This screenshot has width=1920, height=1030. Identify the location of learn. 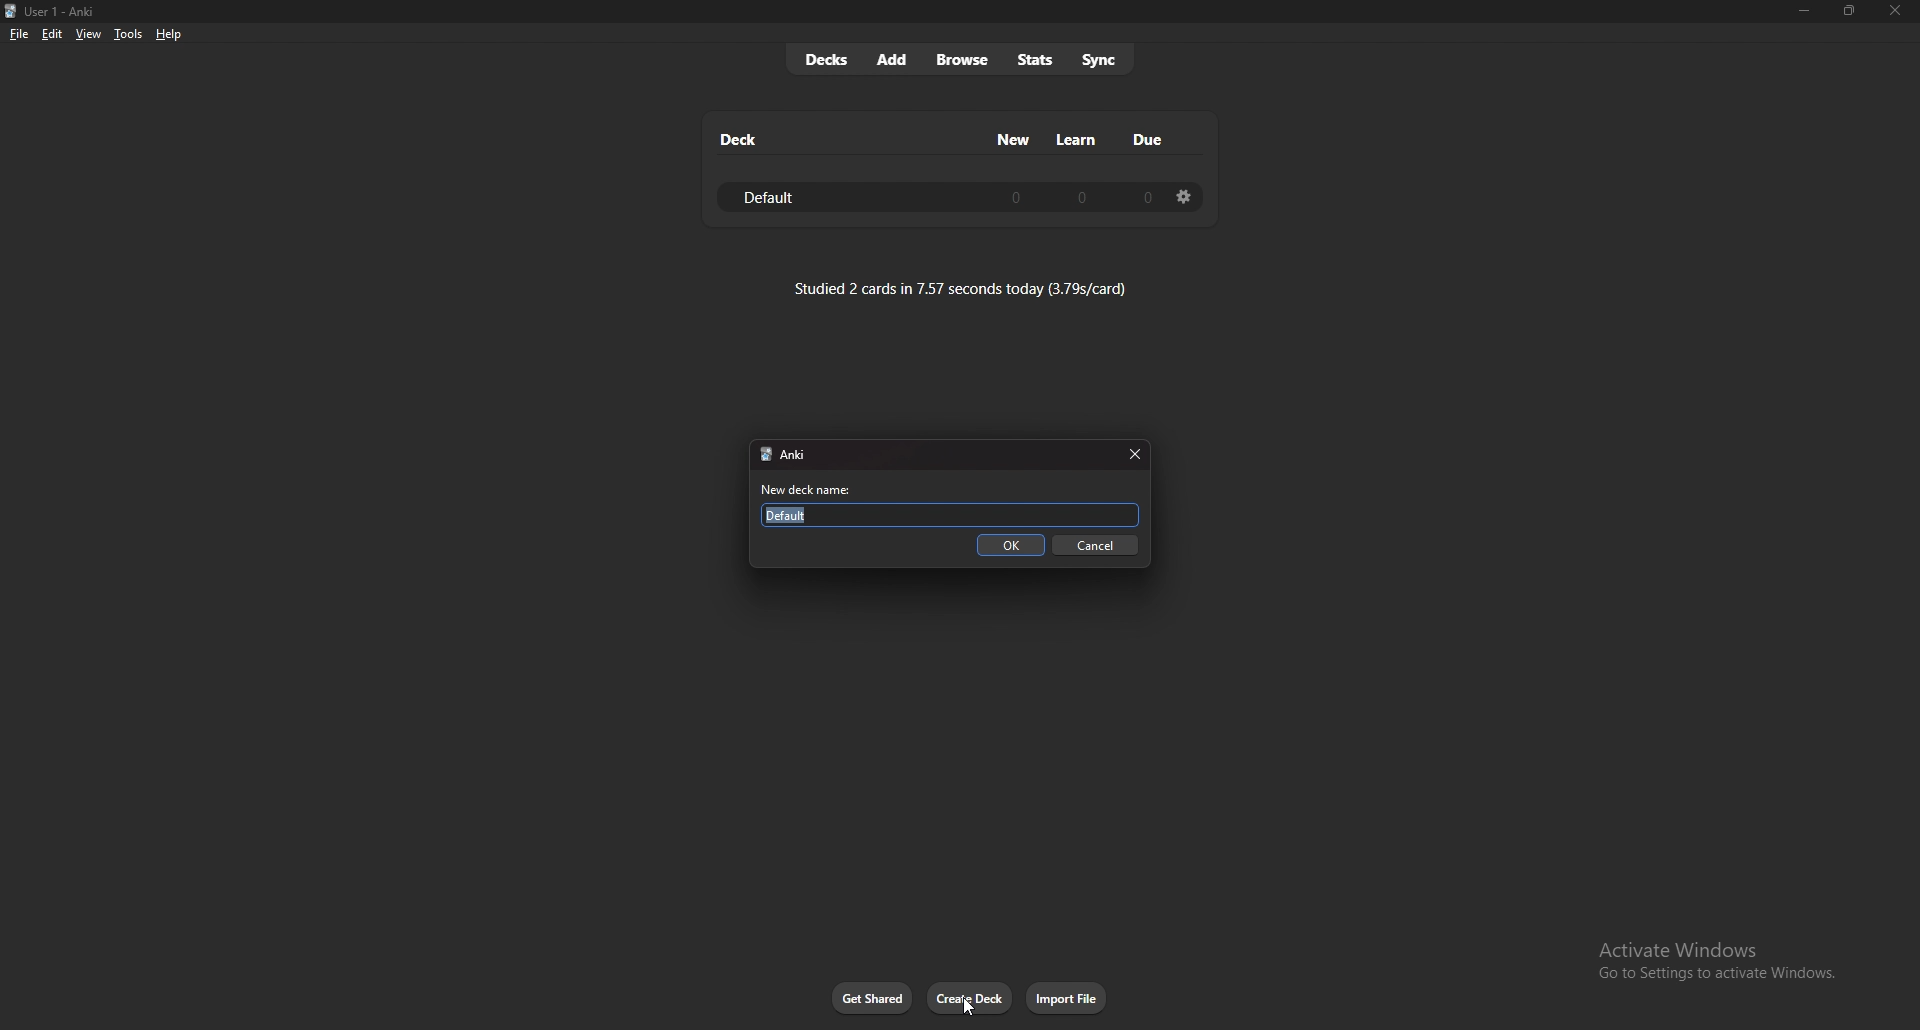
(1077, 140).